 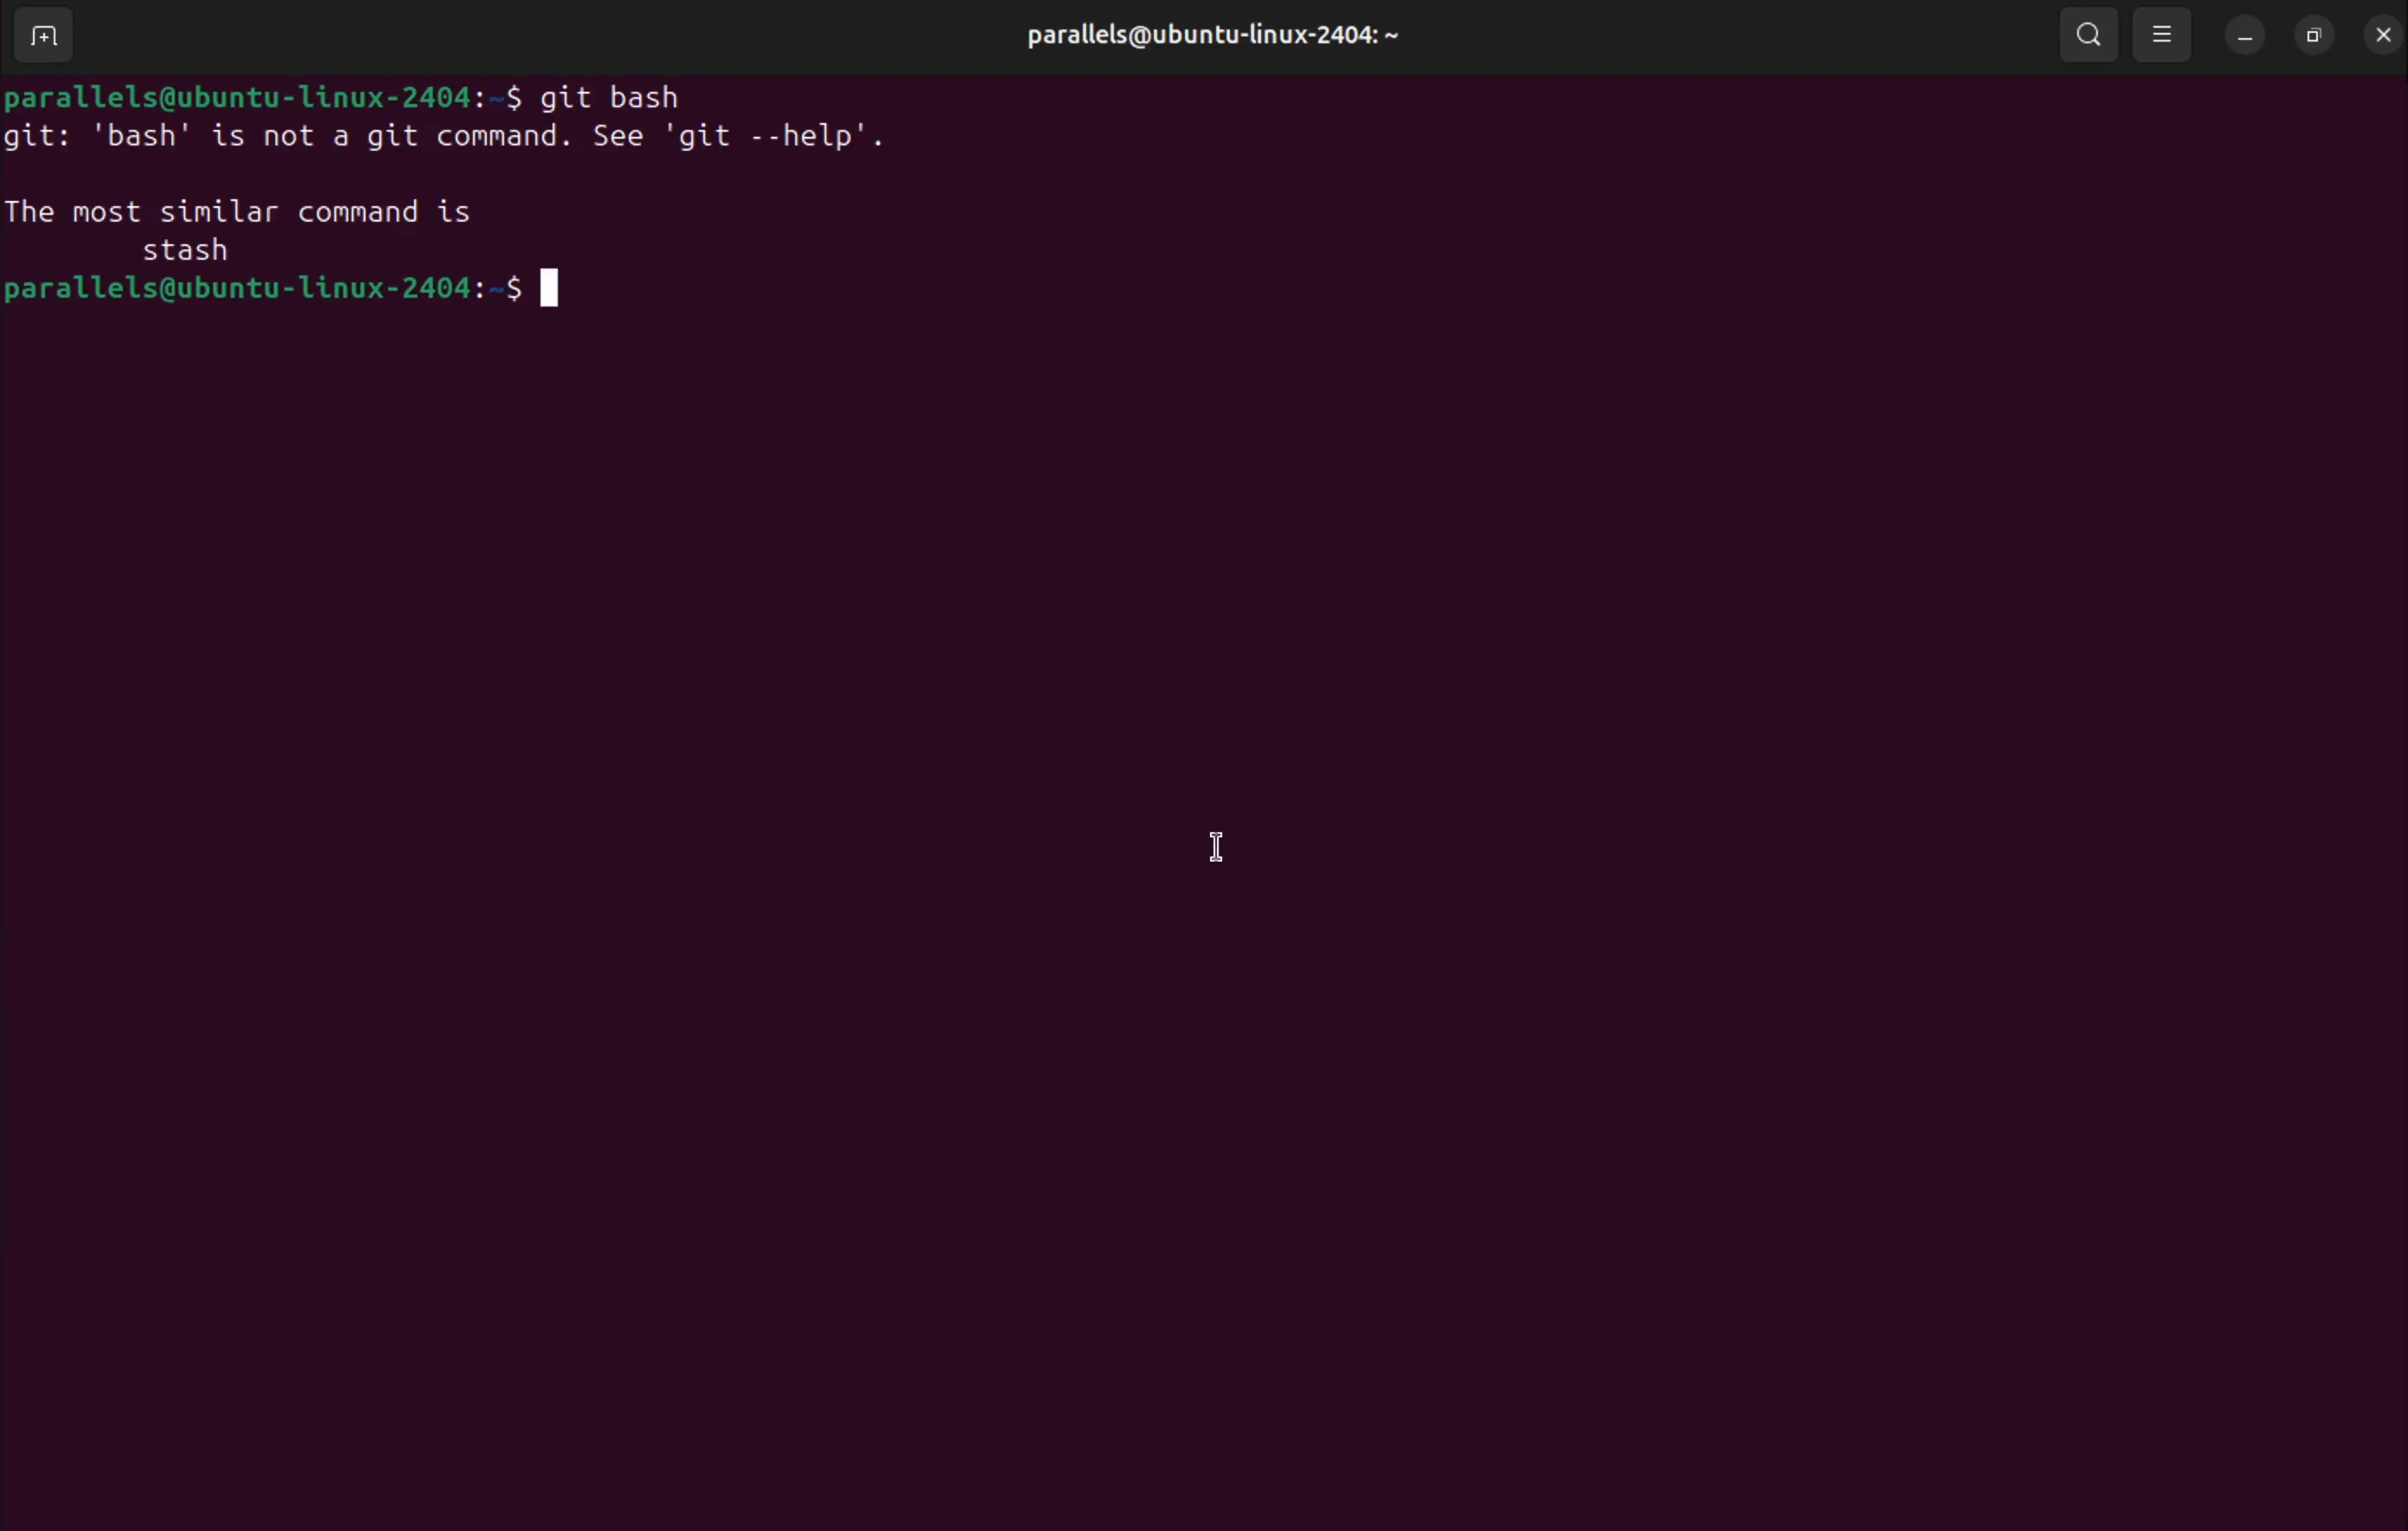 I want to click on view options, so click(x=2169, y=36).